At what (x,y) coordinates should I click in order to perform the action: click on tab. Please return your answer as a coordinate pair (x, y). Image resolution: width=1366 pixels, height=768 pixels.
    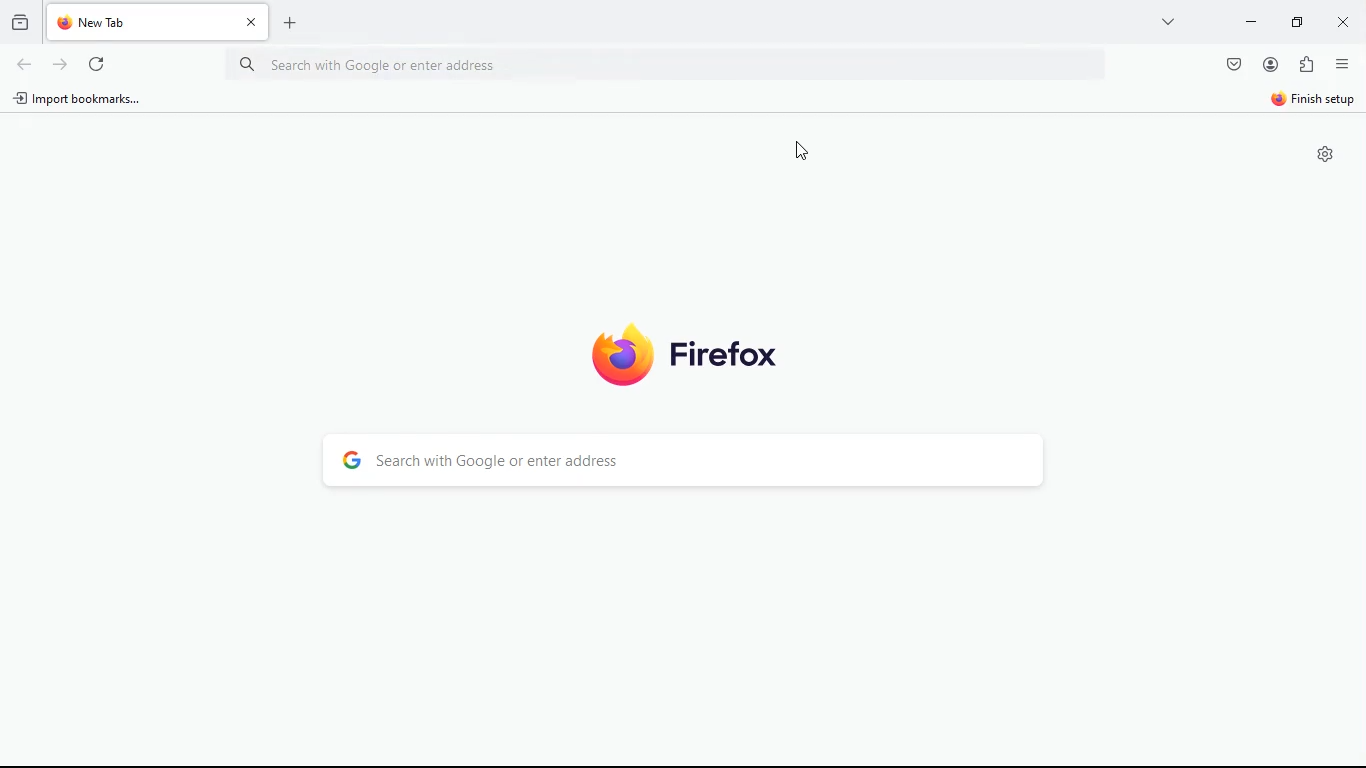
    Looking at the image, I should click on (161, 22).